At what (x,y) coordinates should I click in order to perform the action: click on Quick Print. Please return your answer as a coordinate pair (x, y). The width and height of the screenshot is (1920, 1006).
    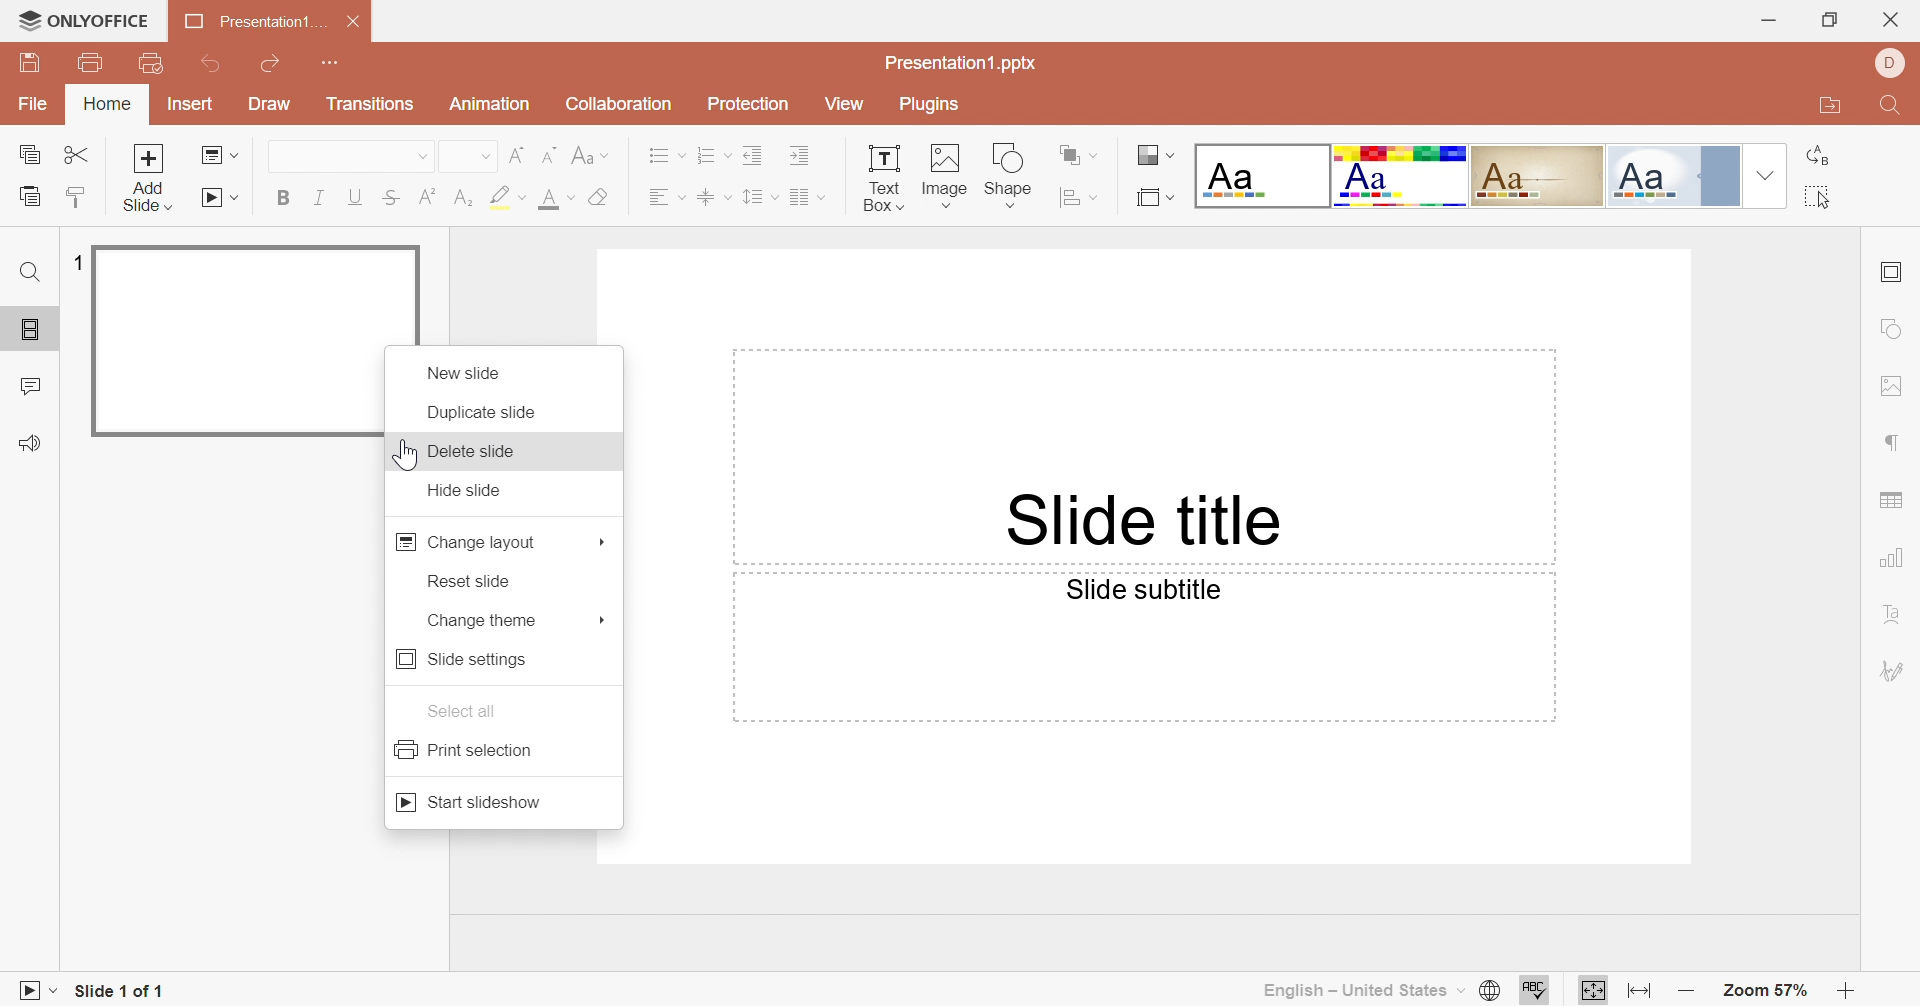
    Looking at the image, I should click on (151, 61).